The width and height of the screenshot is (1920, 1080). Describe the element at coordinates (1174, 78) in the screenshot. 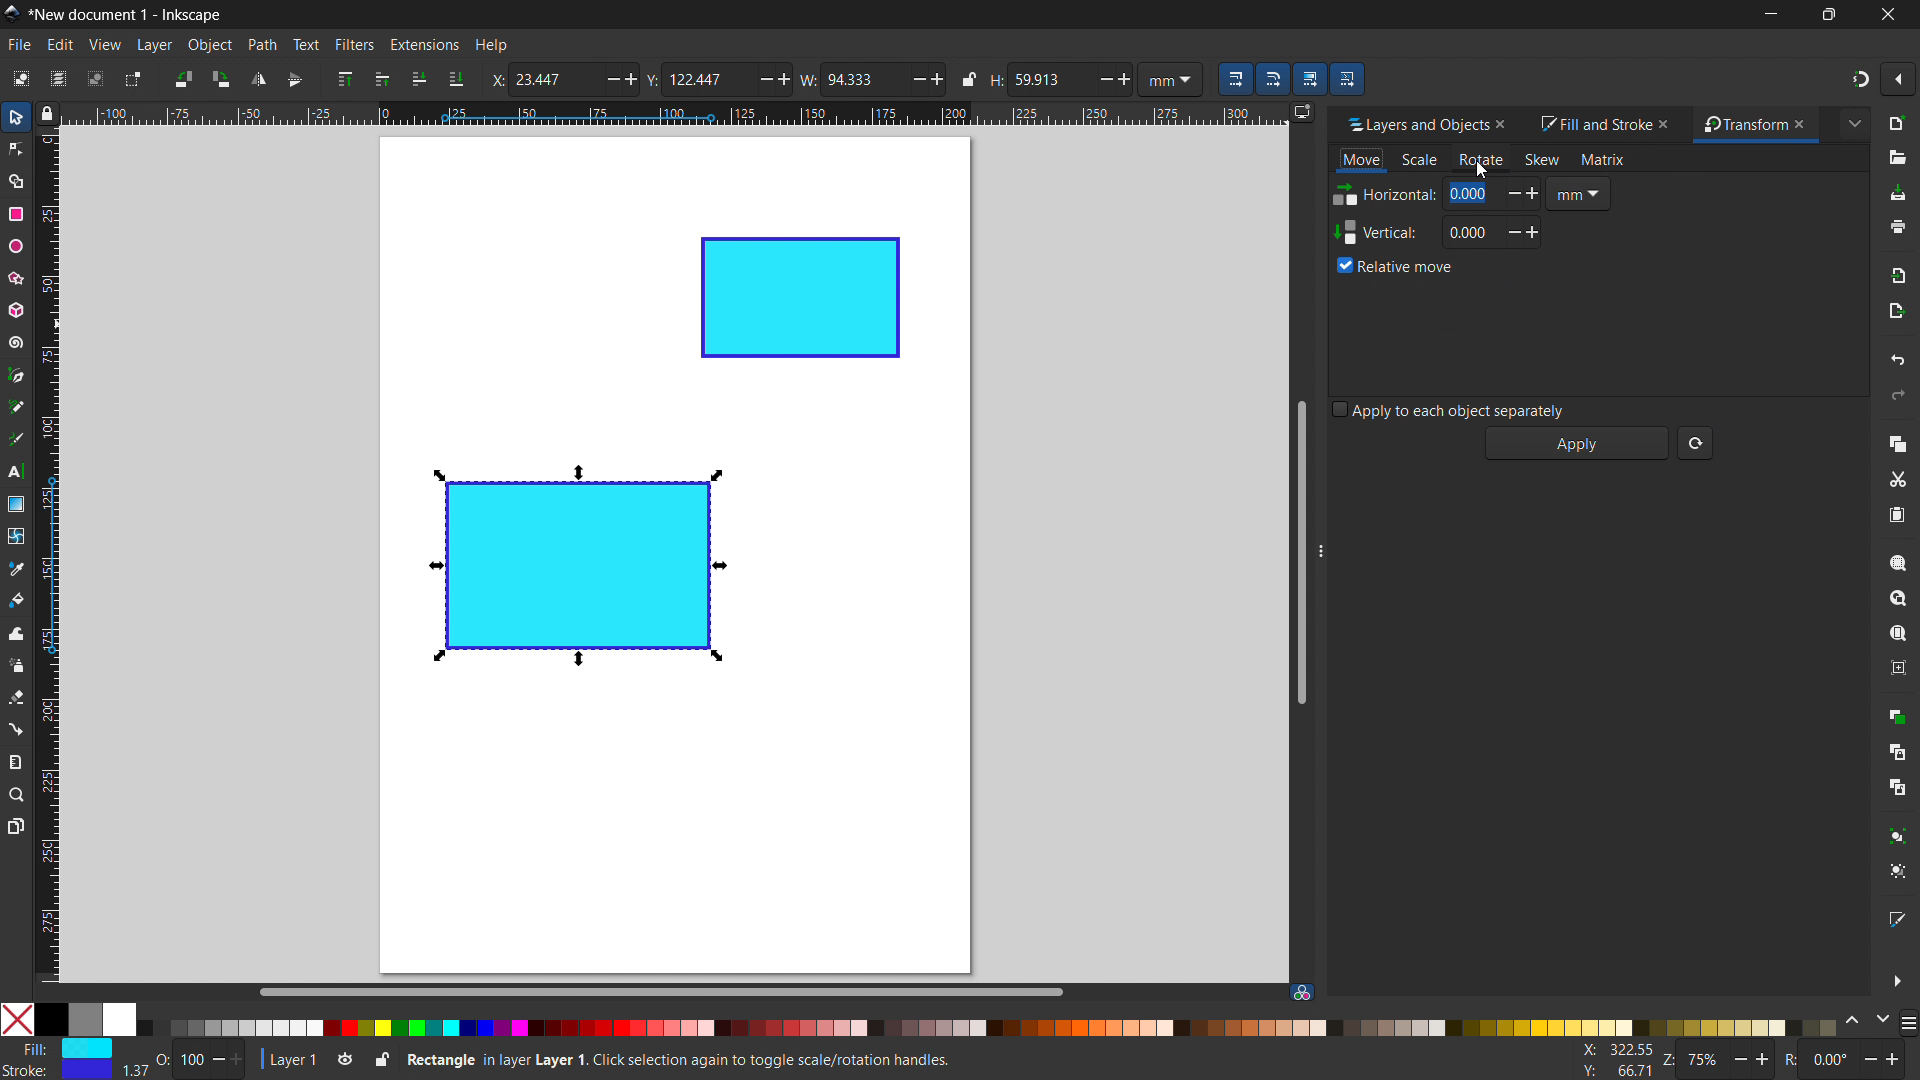

I see `mm` at that location.